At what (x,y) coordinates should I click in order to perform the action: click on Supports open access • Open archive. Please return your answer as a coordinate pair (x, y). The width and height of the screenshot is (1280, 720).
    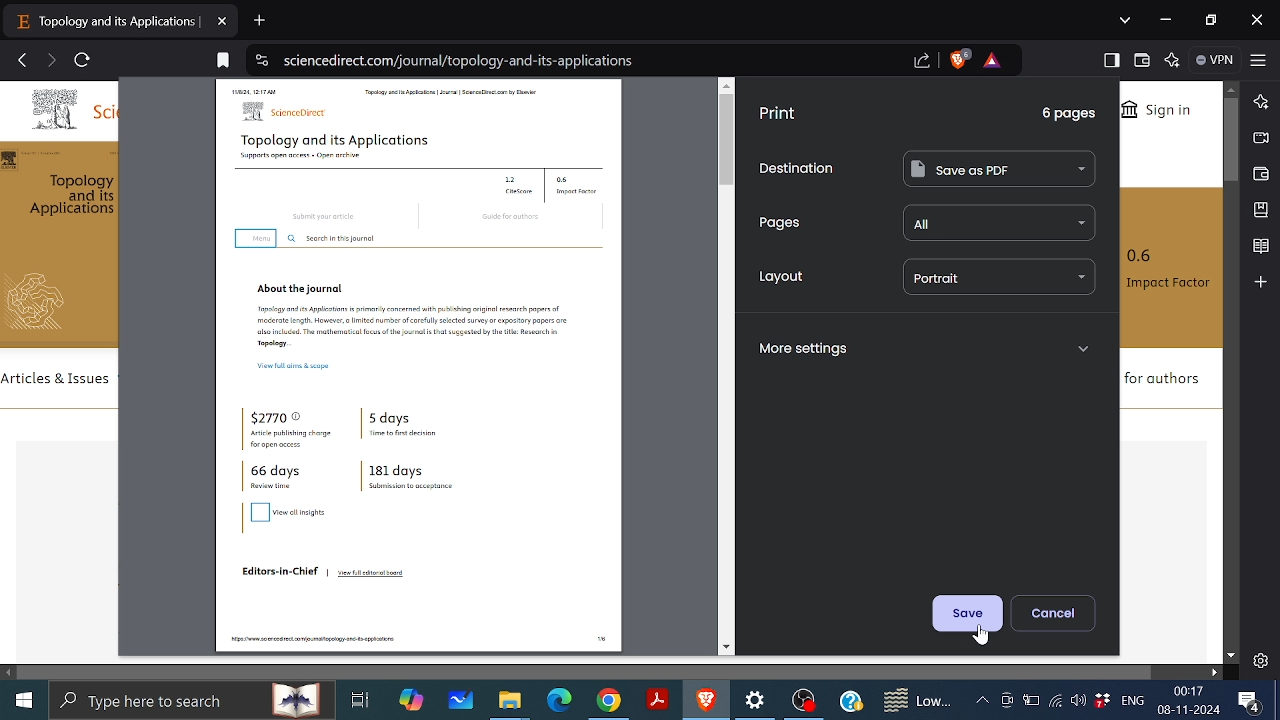
    Looking at the image, I should click on (297, 155).